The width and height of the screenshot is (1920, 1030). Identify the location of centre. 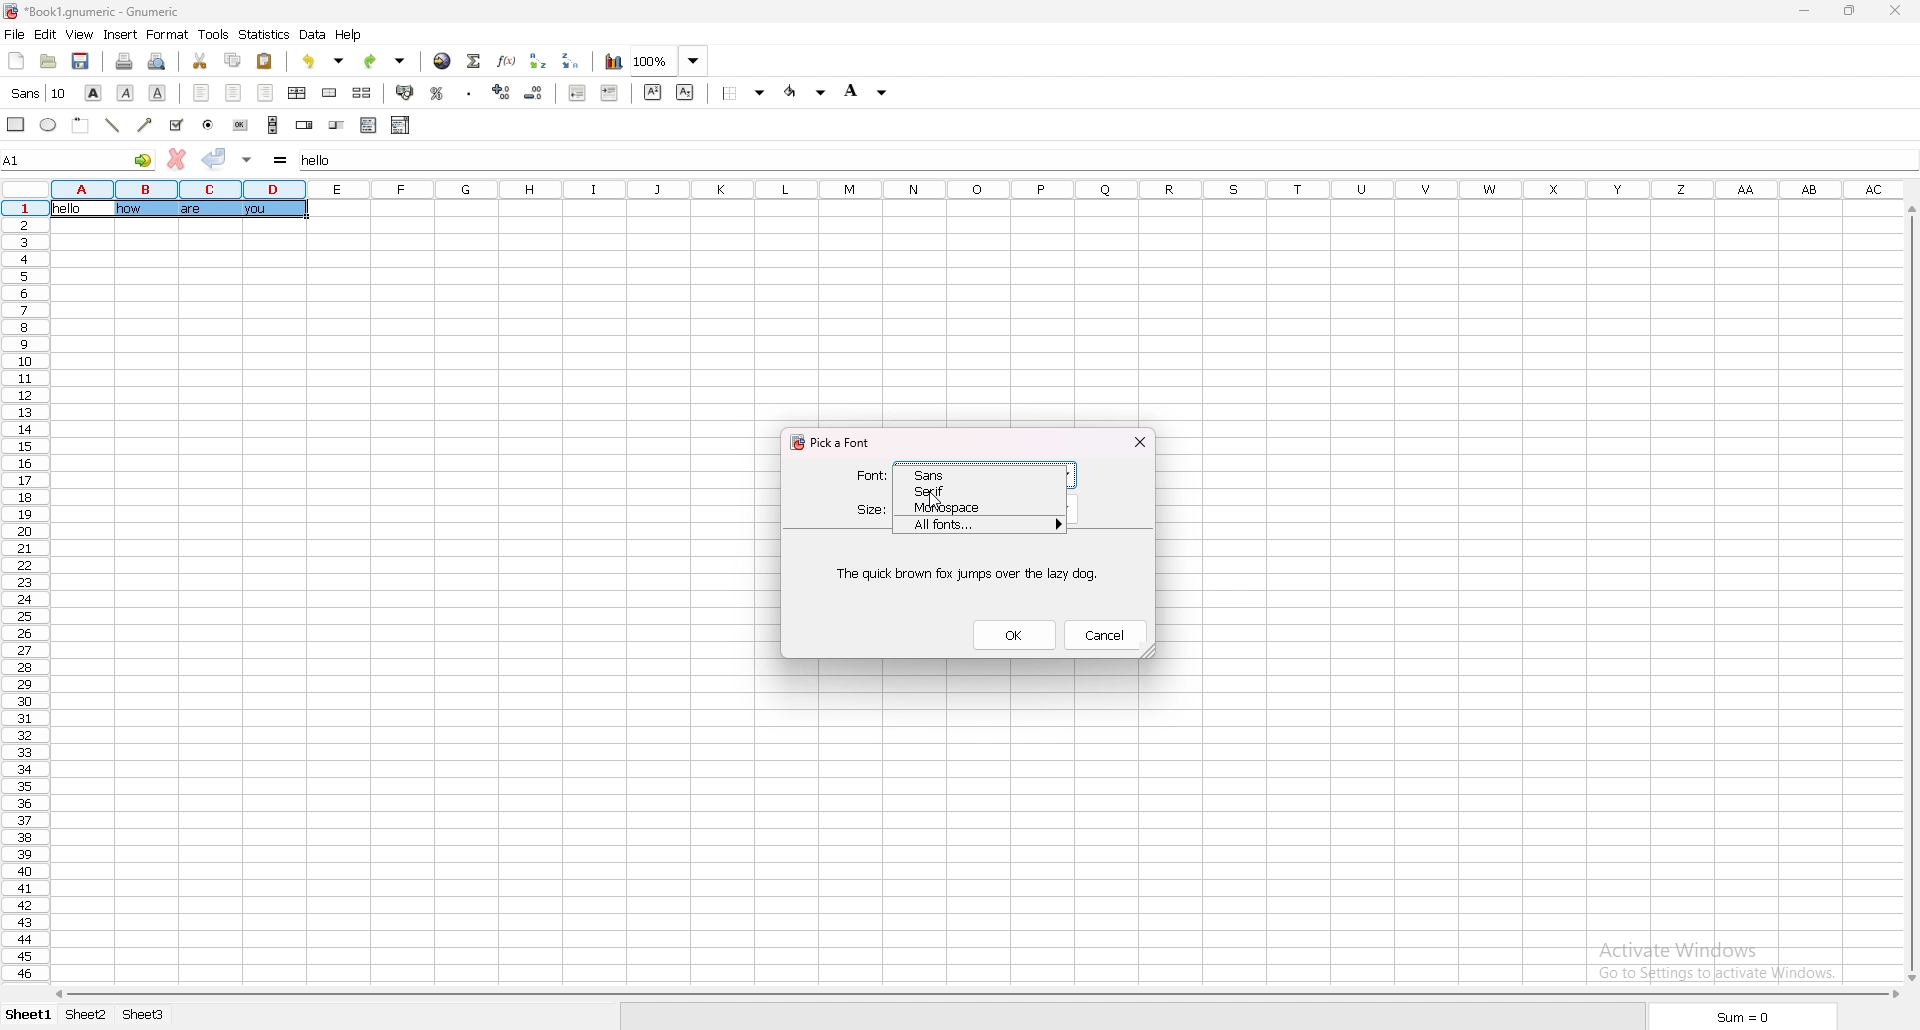
(233, 93).